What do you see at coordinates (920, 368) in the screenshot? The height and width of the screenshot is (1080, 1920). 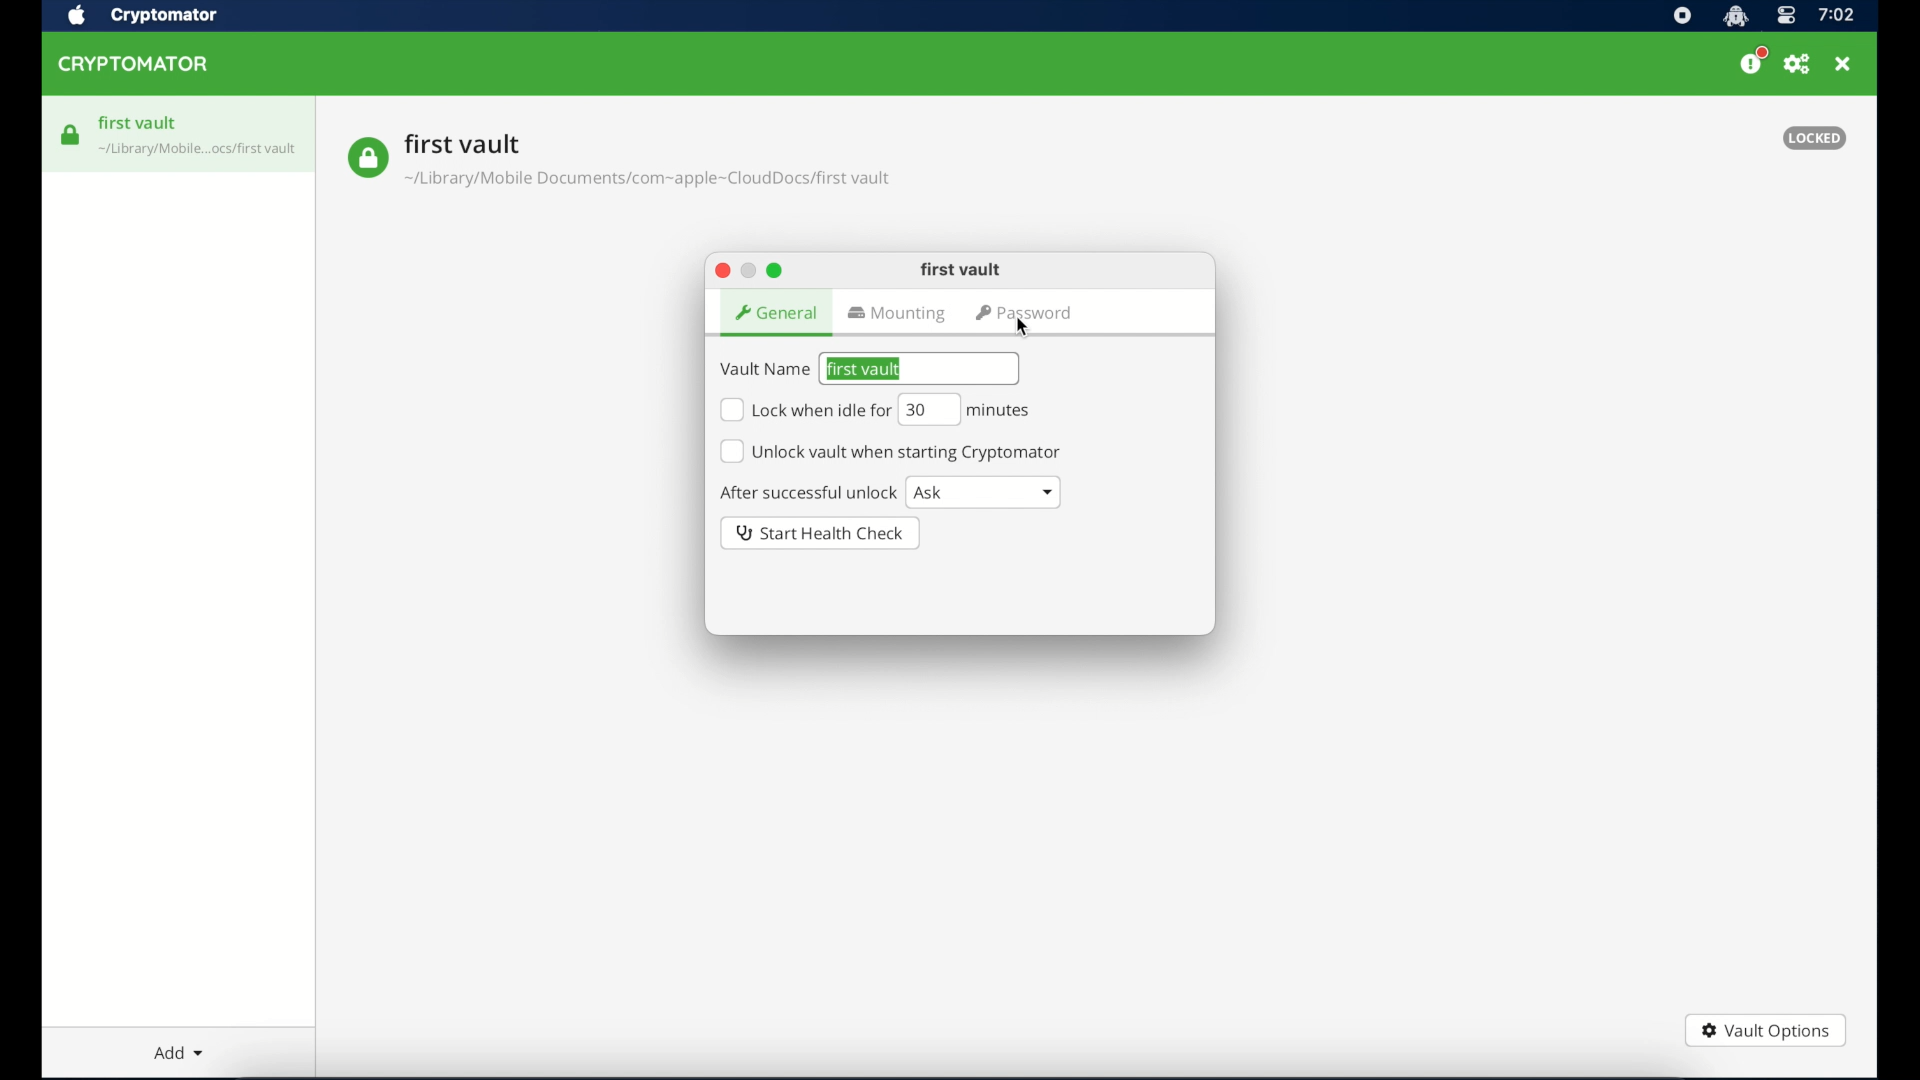 I see `vault name field` at bounding box center [920, 368].